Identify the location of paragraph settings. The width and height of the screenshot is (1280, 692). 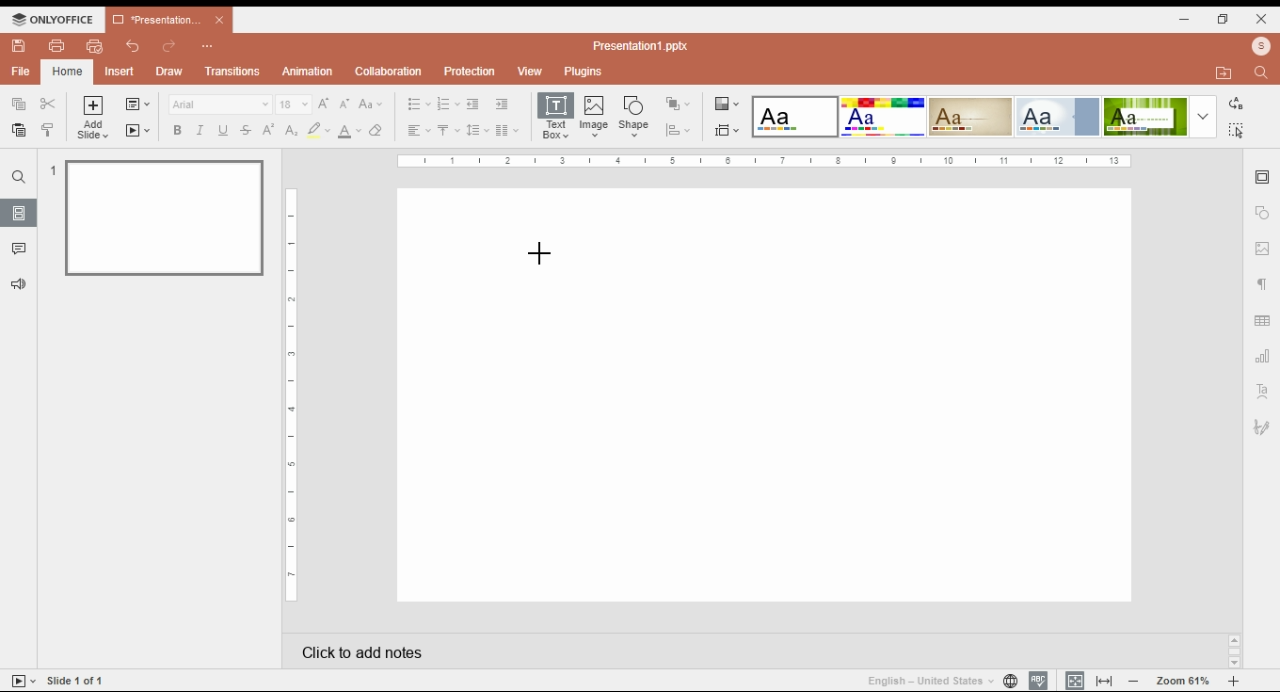
(1261, 285).